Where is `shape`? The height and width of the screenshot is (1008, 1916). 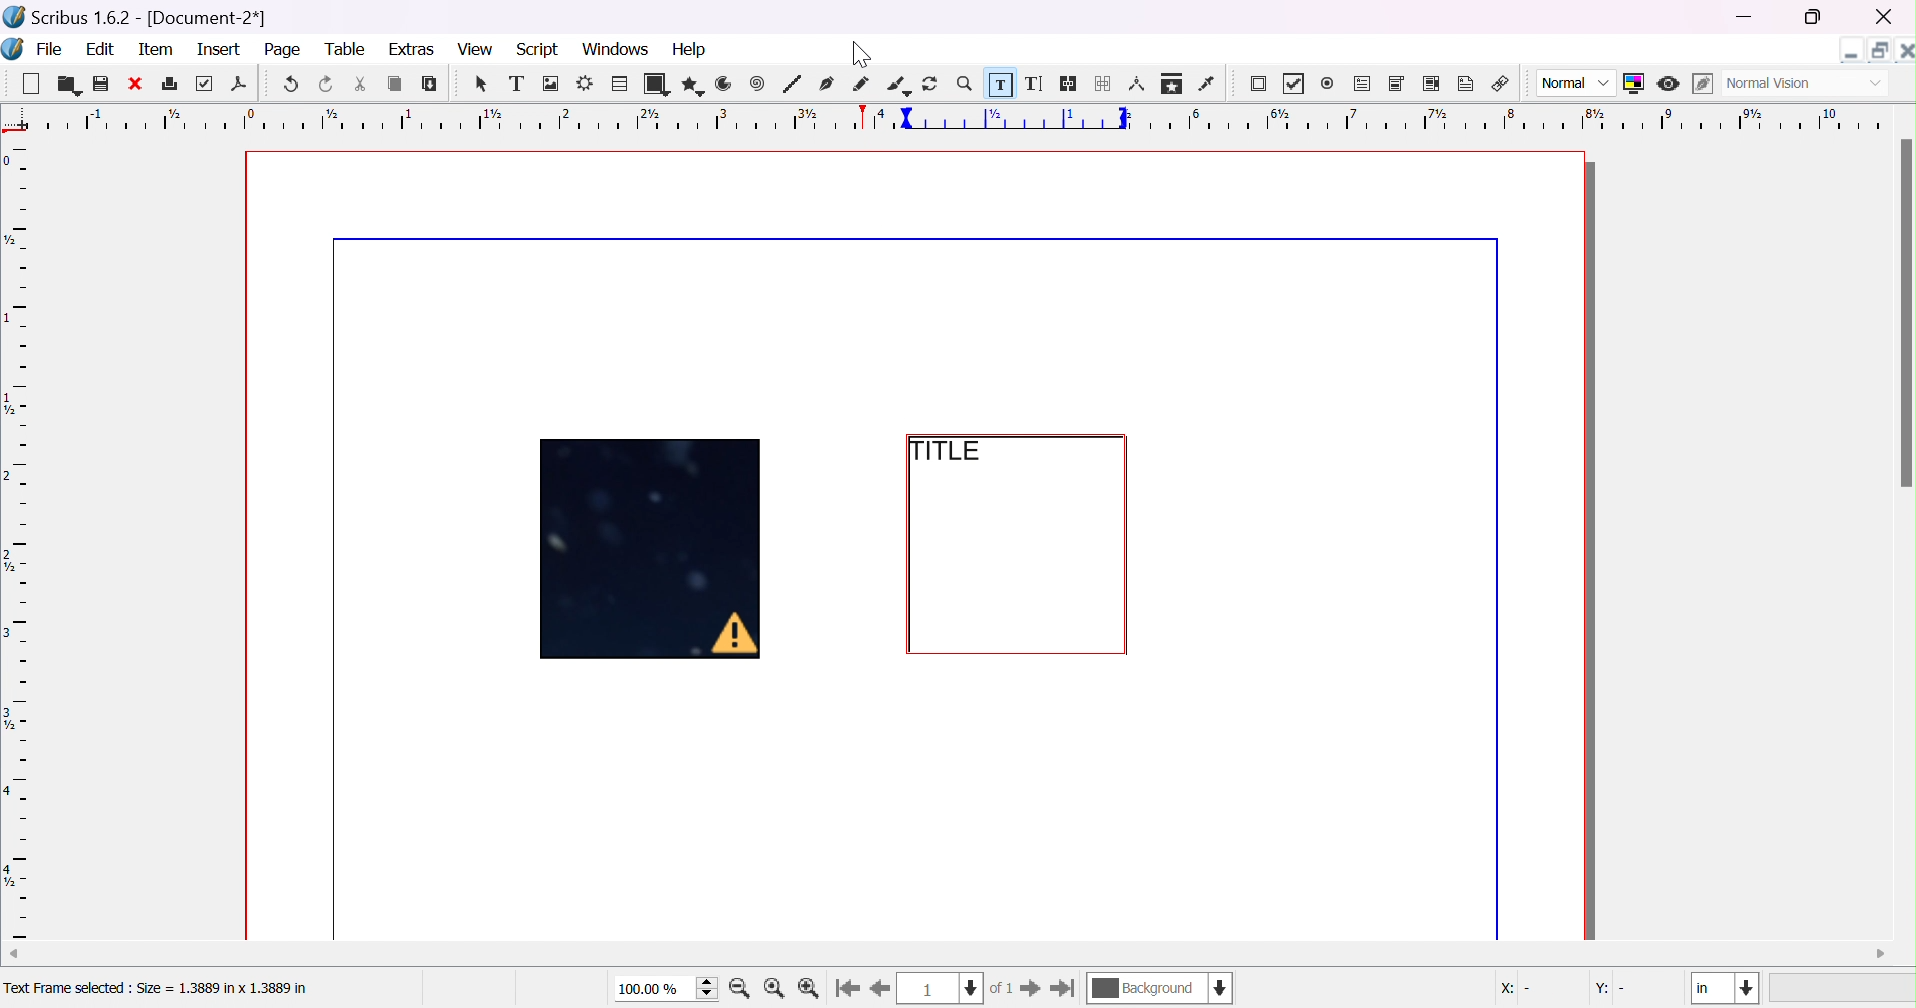 shape is located at coordinates (655, 84).